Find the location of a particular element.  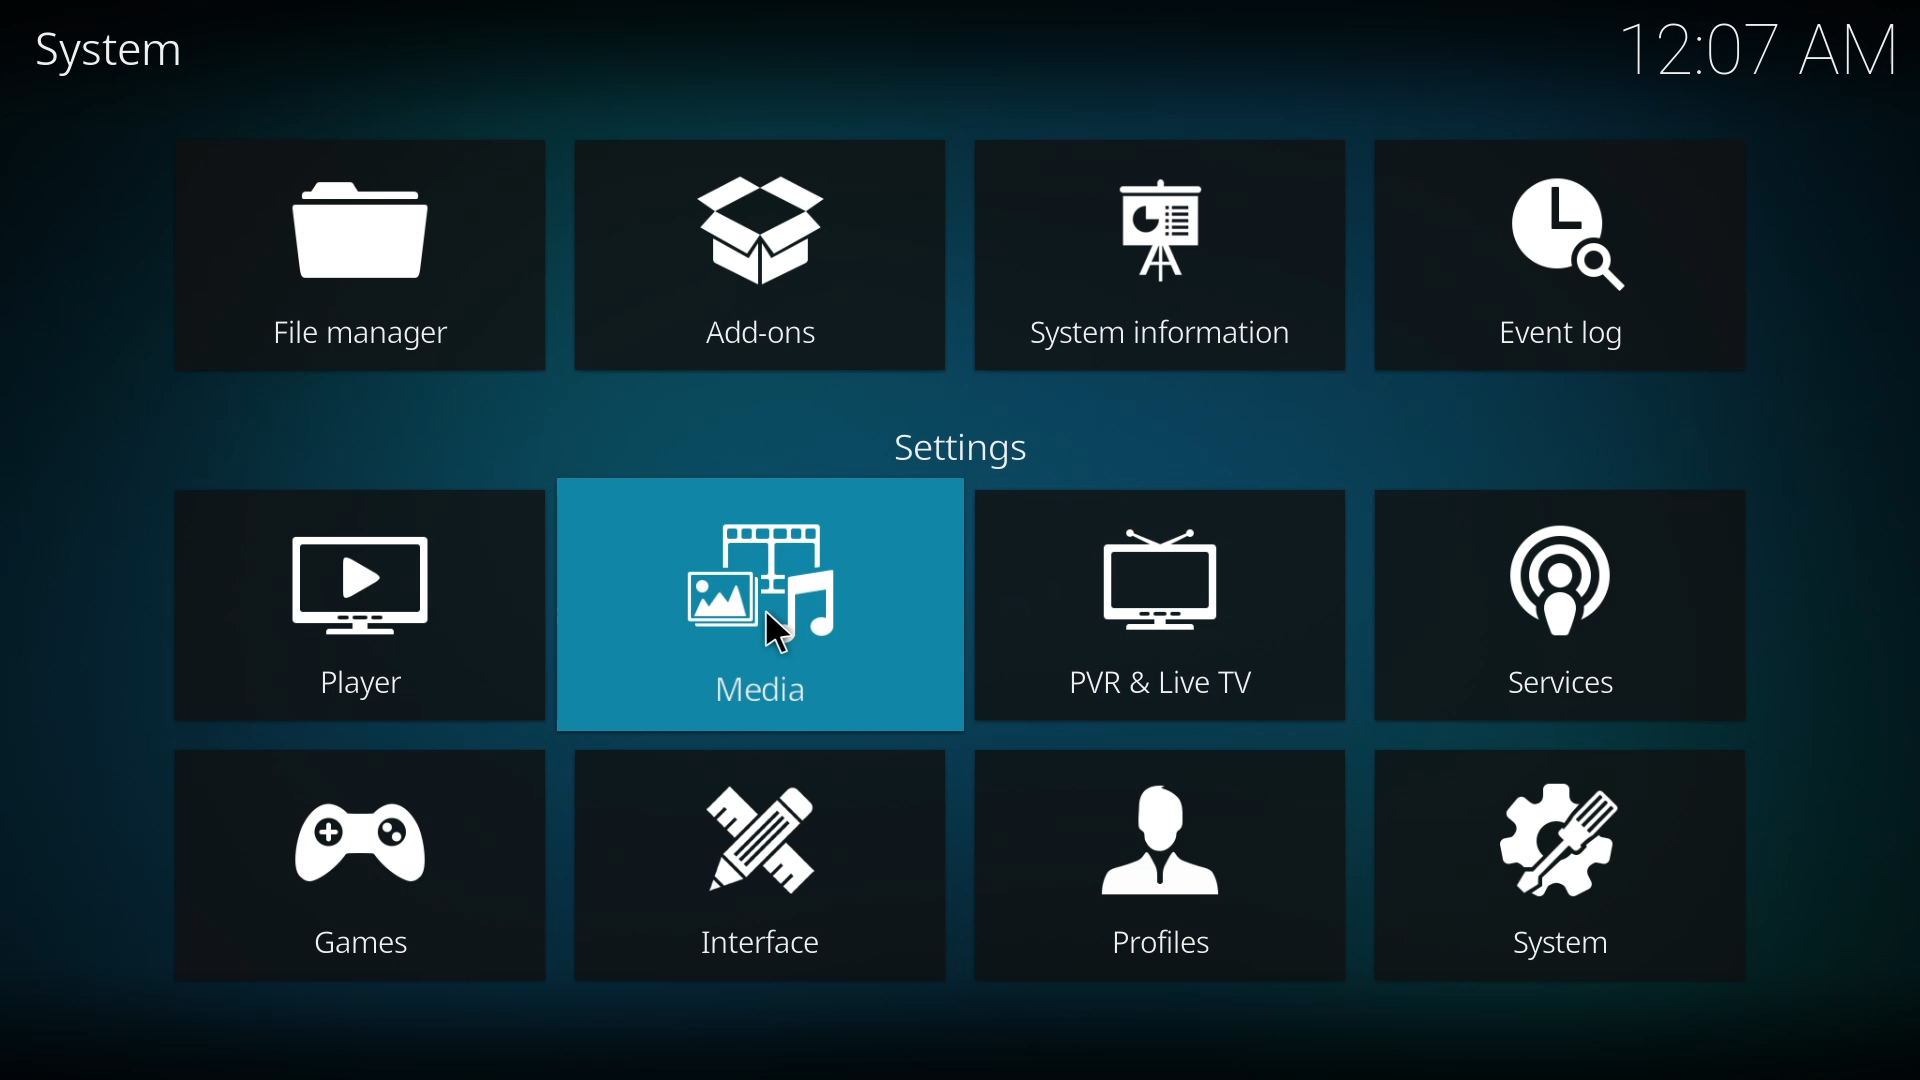

add-ons is located at coordinates (760, 259).